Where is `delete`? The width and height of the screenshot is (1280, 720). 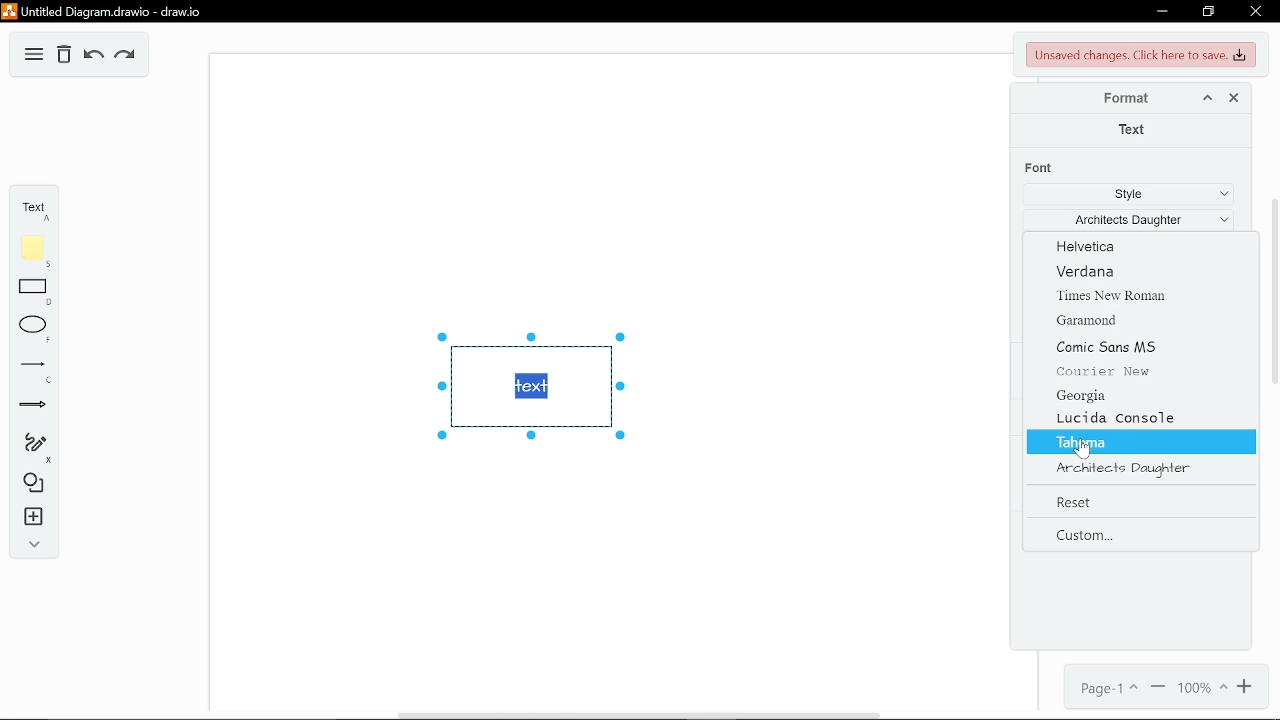 delete is located at coordinates (64, 55).